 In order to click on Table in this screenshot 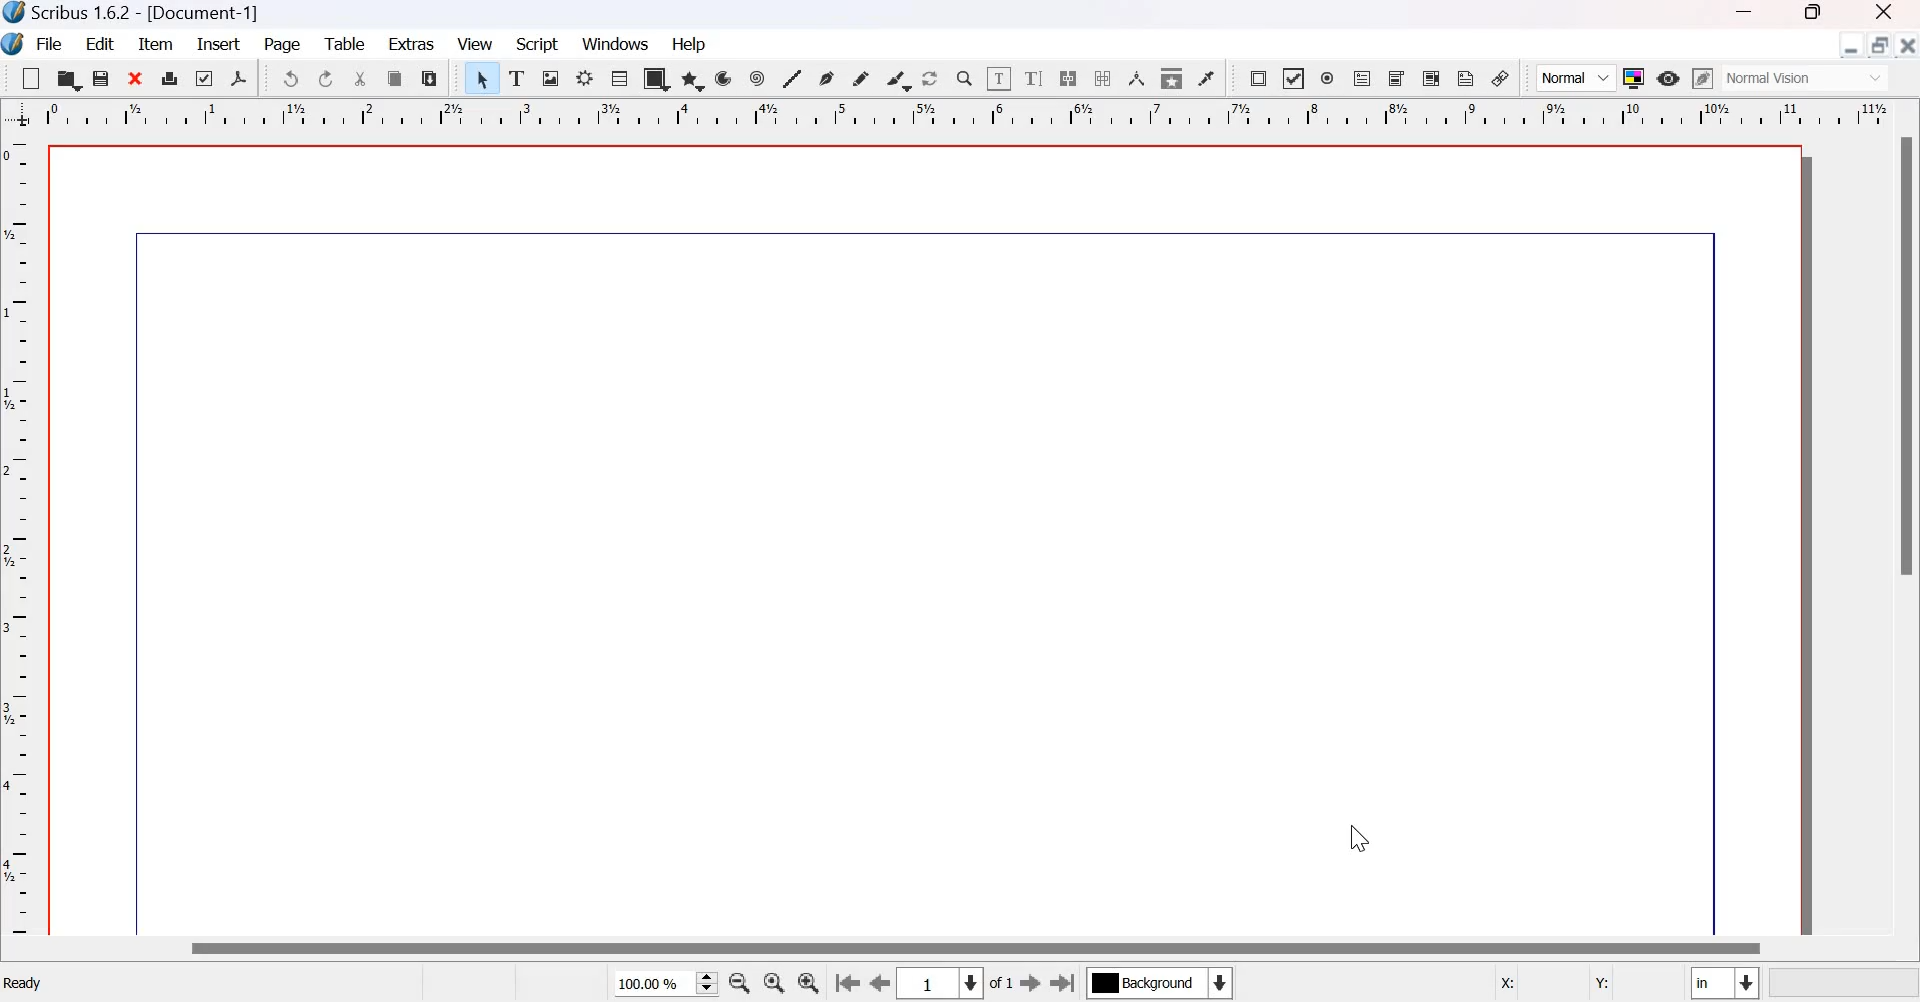, I will do `click(347, 42)`.